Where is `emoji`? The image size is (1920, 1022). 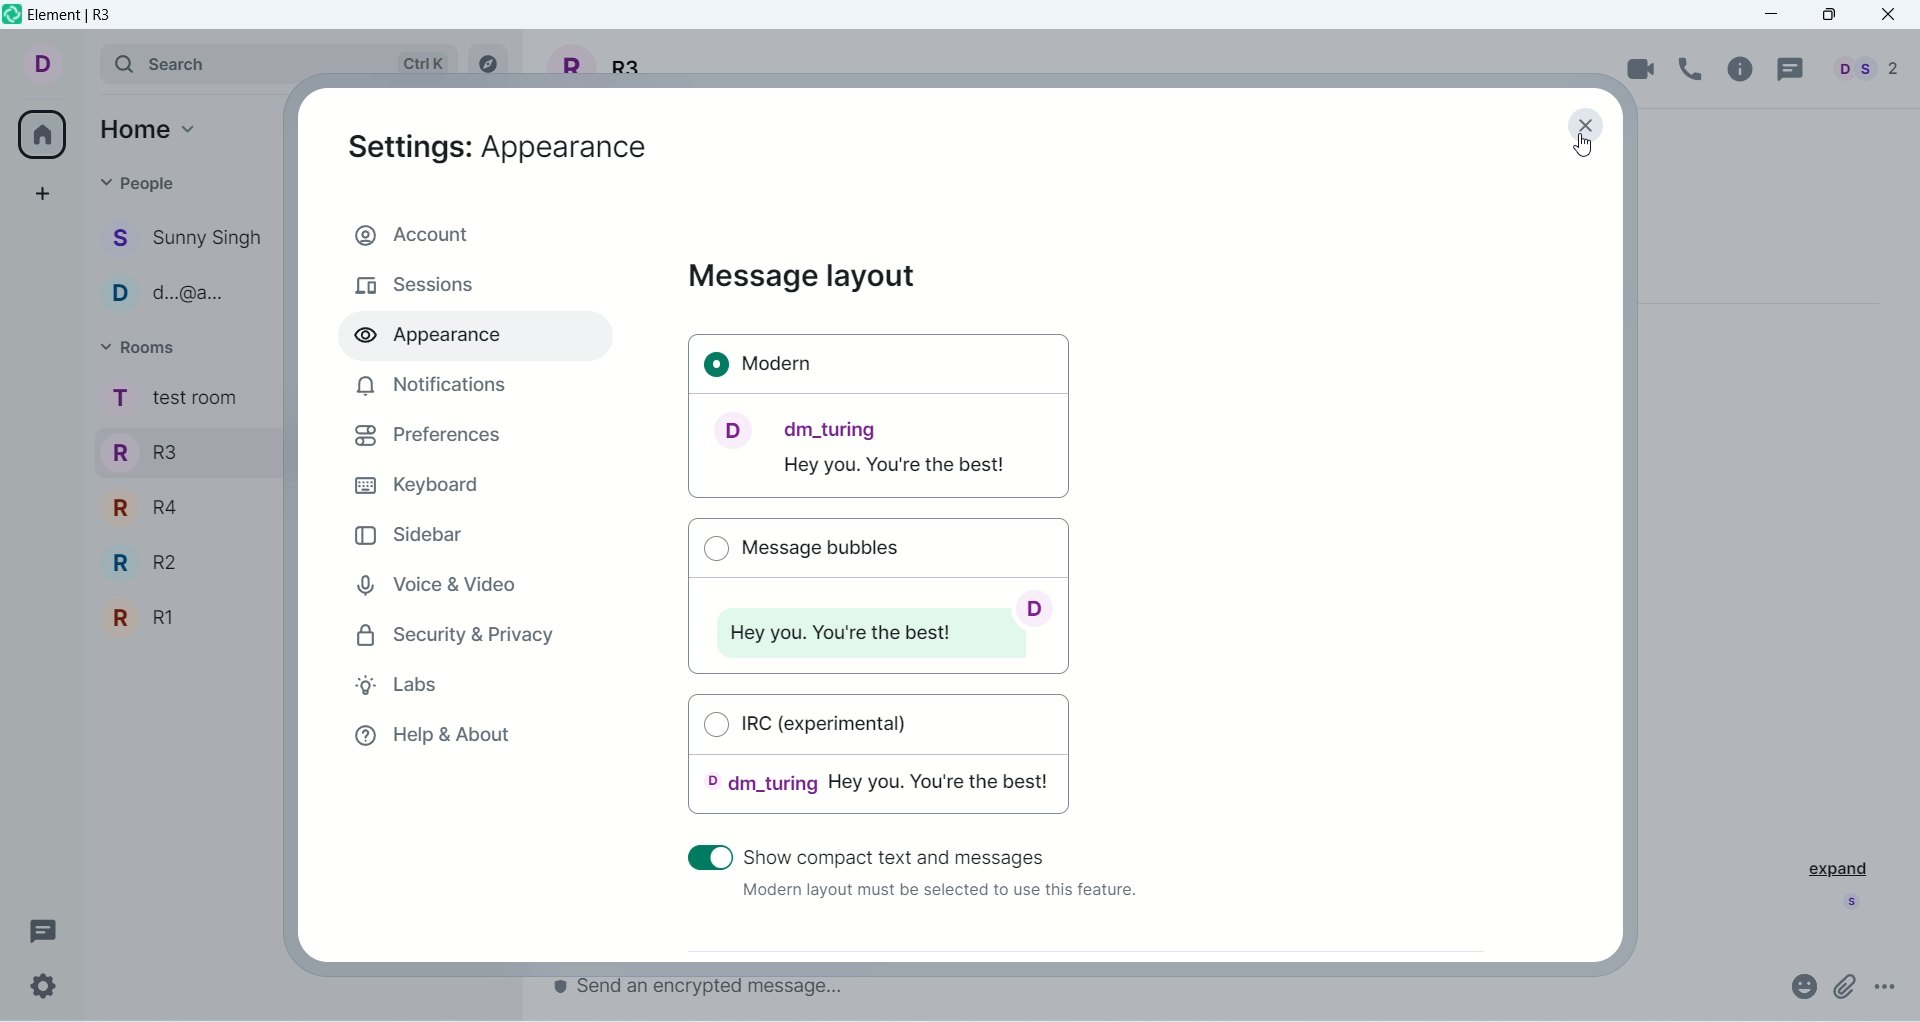
emoji is located at coordinates (1802, 985).